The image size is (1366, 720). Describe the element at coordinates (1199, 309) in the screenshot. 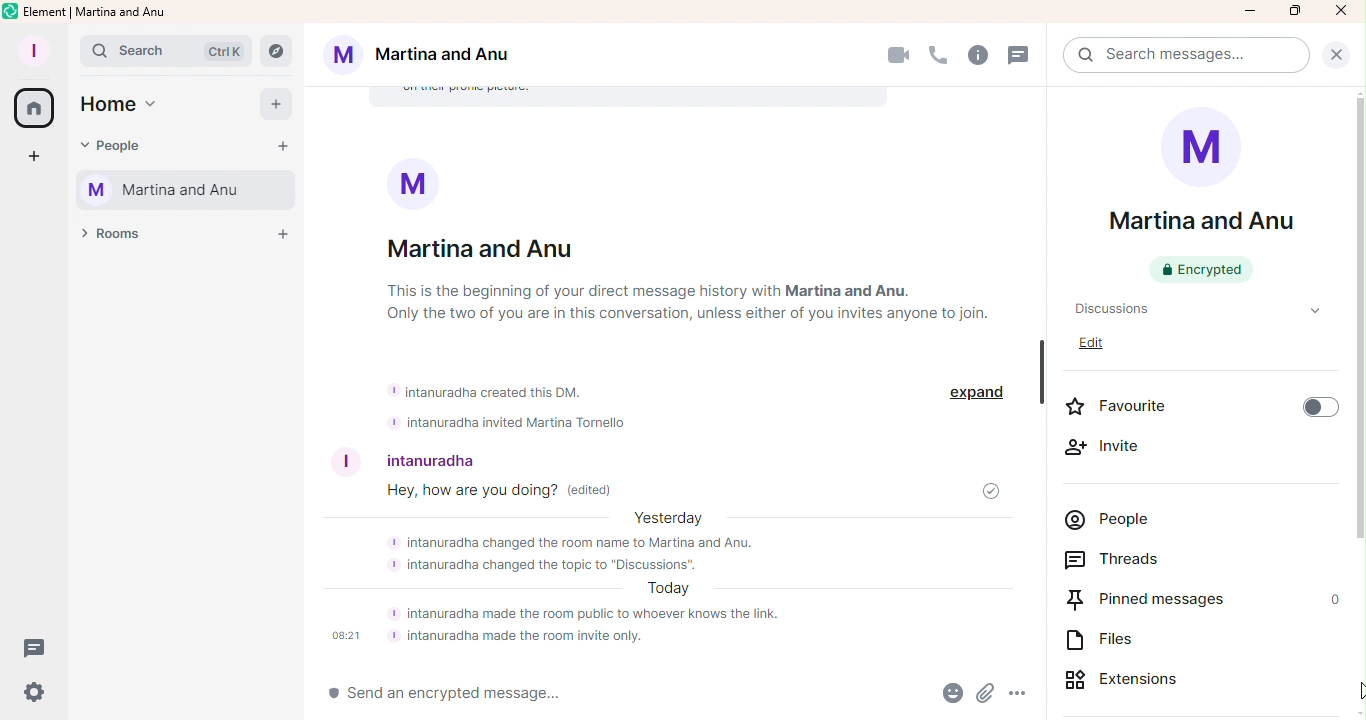

I see `Topic name` at that location.